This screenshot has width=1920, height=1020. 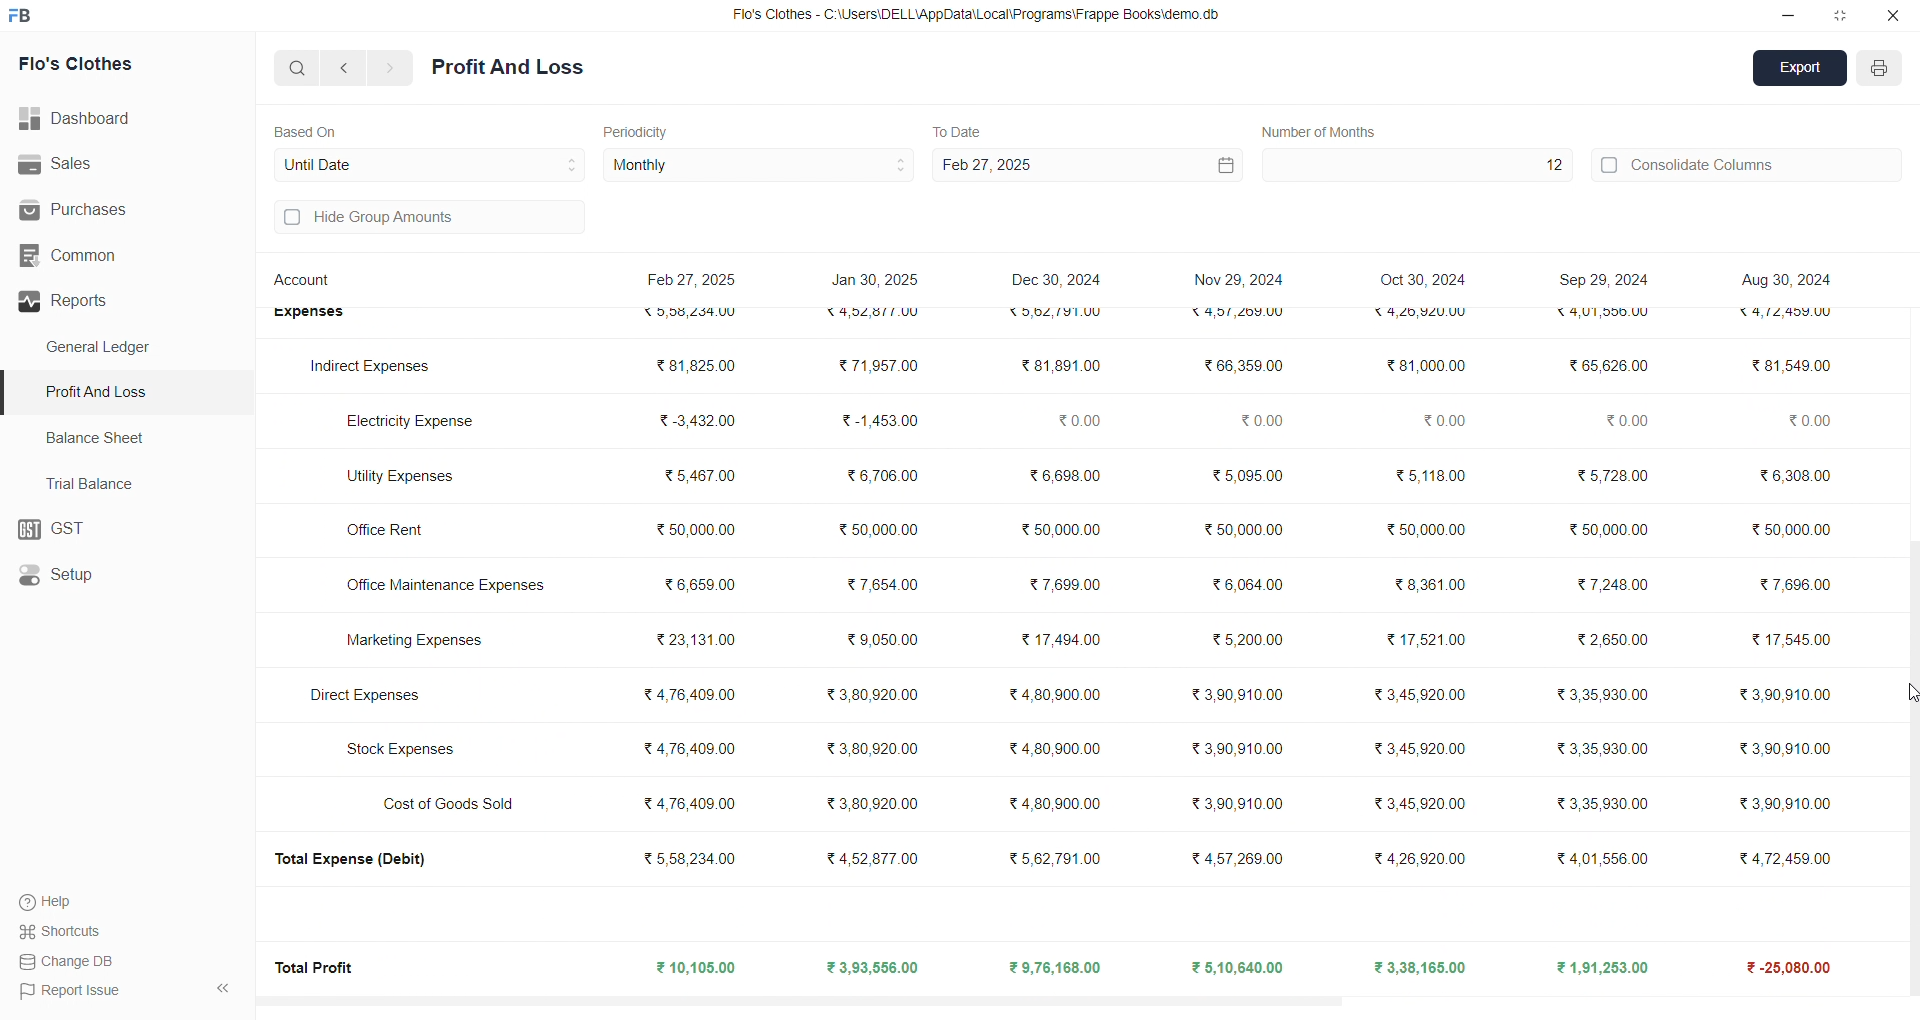 What do you see at coordinates (1610, 640) in the screenshot?
I see `₹2650.00` at bounding box center [1610, 640].